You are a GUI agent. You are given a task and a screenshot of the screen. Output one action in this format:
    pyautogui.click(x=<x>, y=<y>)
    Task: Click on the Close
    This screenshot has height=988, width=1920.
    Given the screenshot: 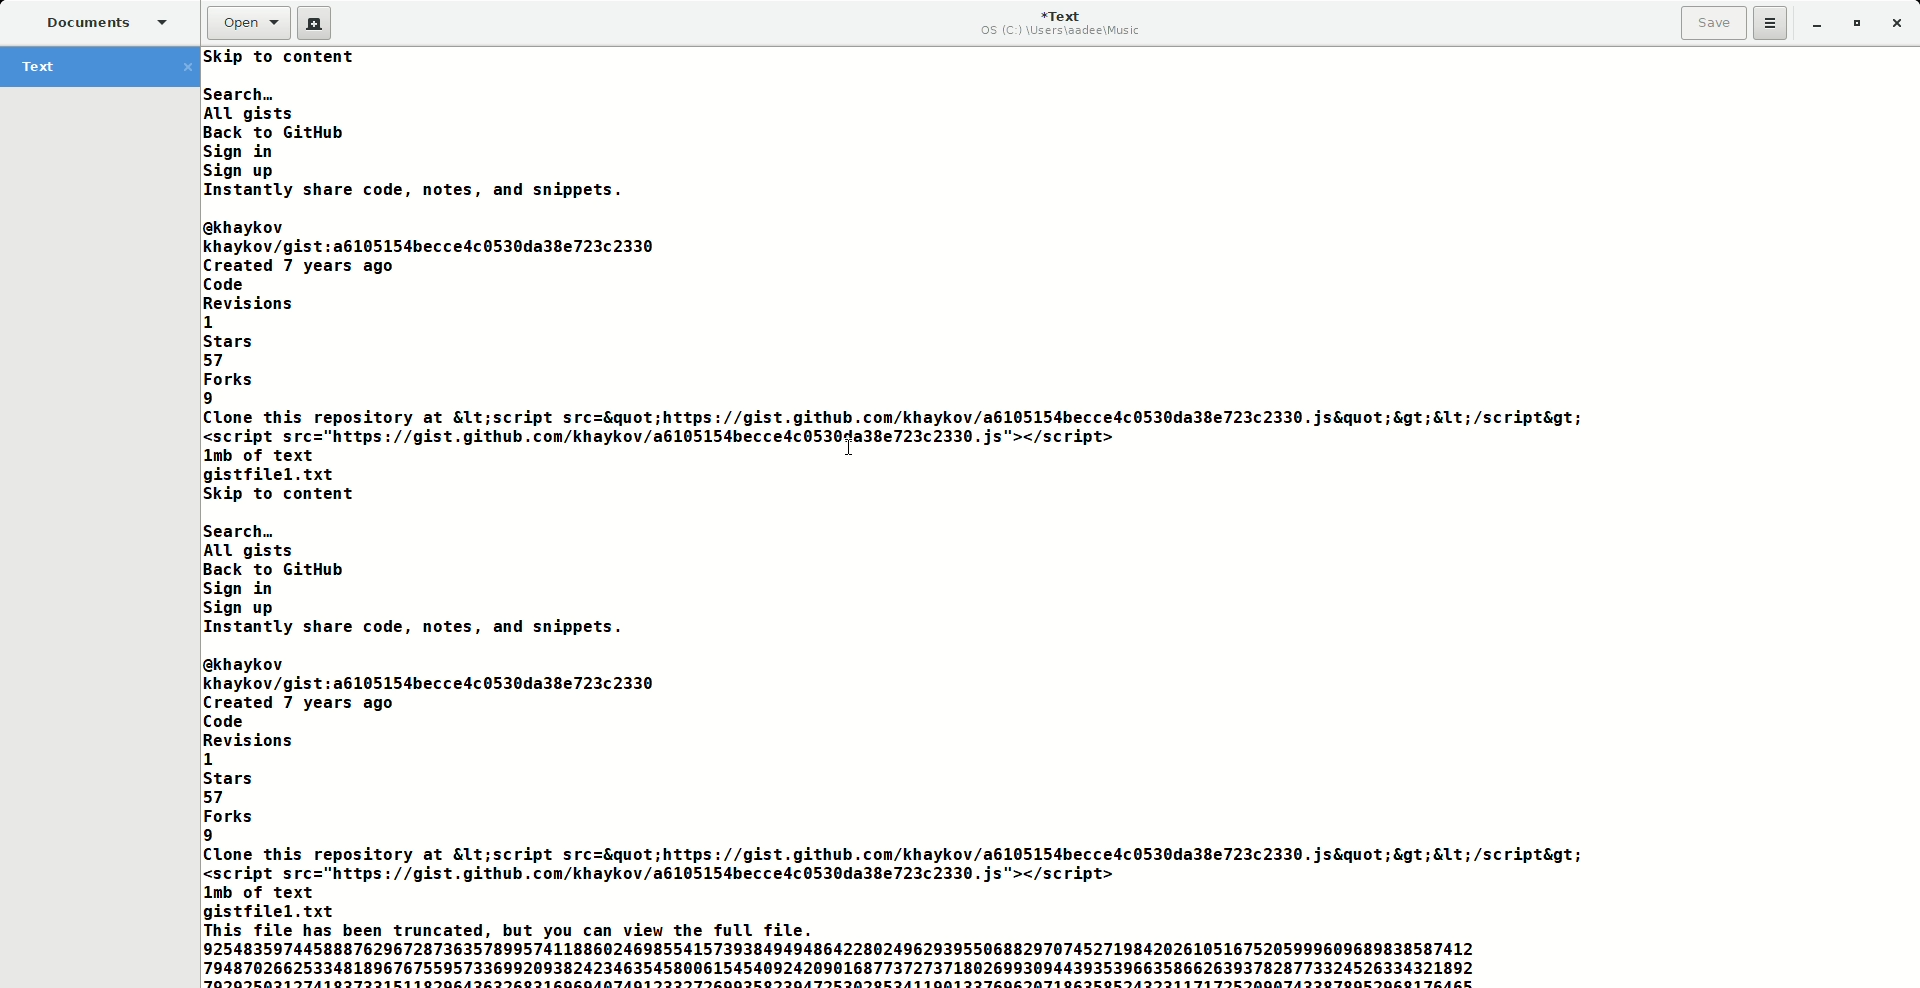 What is the action you would take?
    pyautogui.click(x=1897, y=25)
    